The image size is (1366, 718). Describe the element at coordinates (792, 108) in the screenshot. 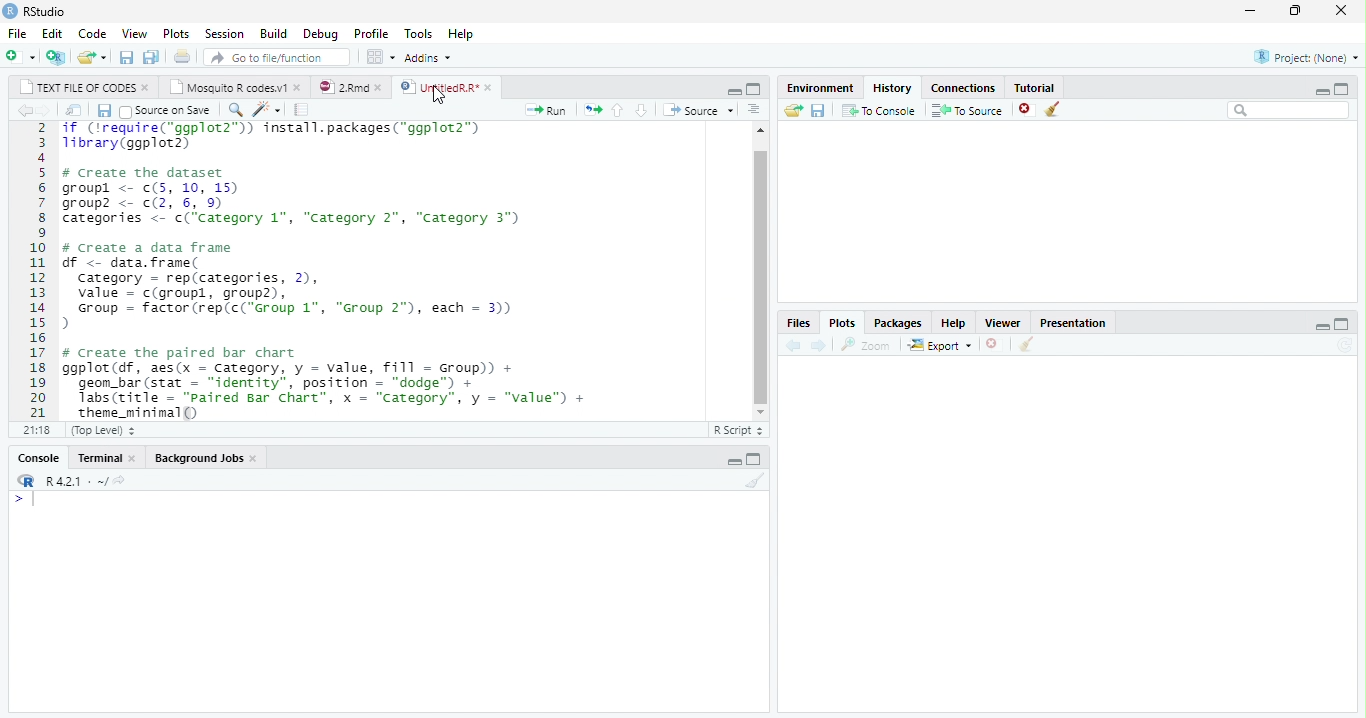

I see `load history` at that location.